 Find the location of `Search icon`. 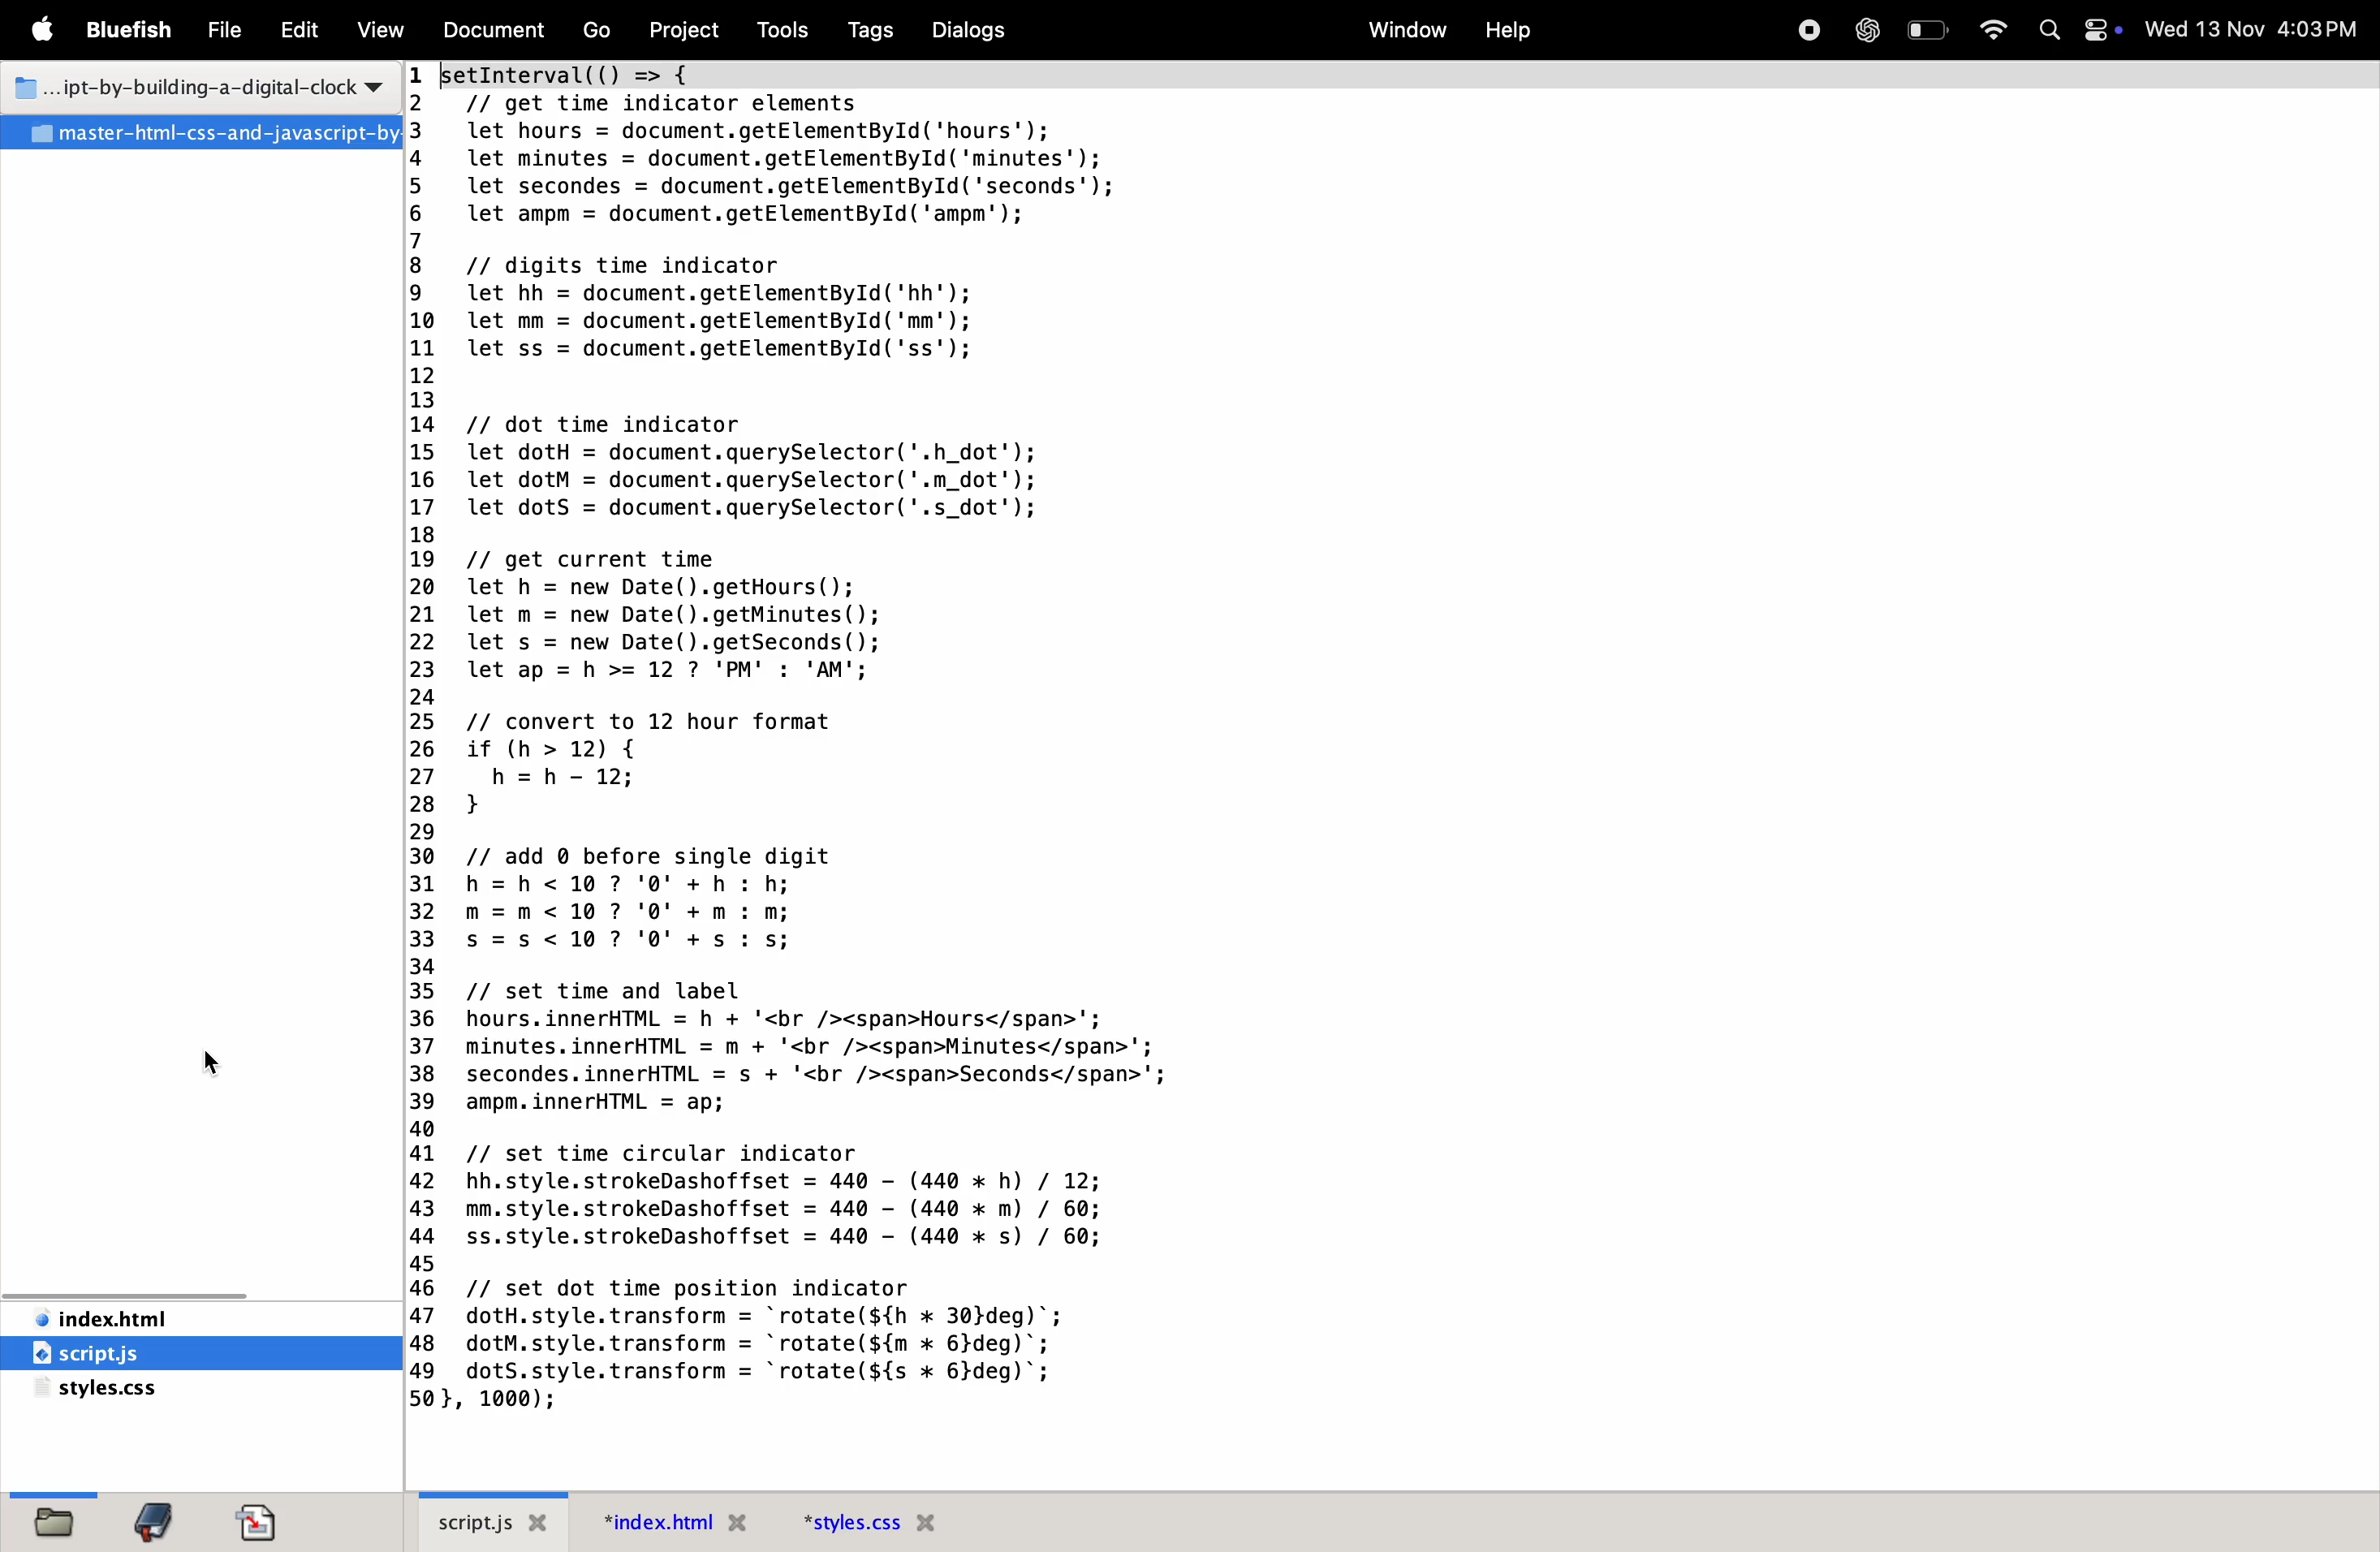

Search icon is located at coordinates (2048, 30).